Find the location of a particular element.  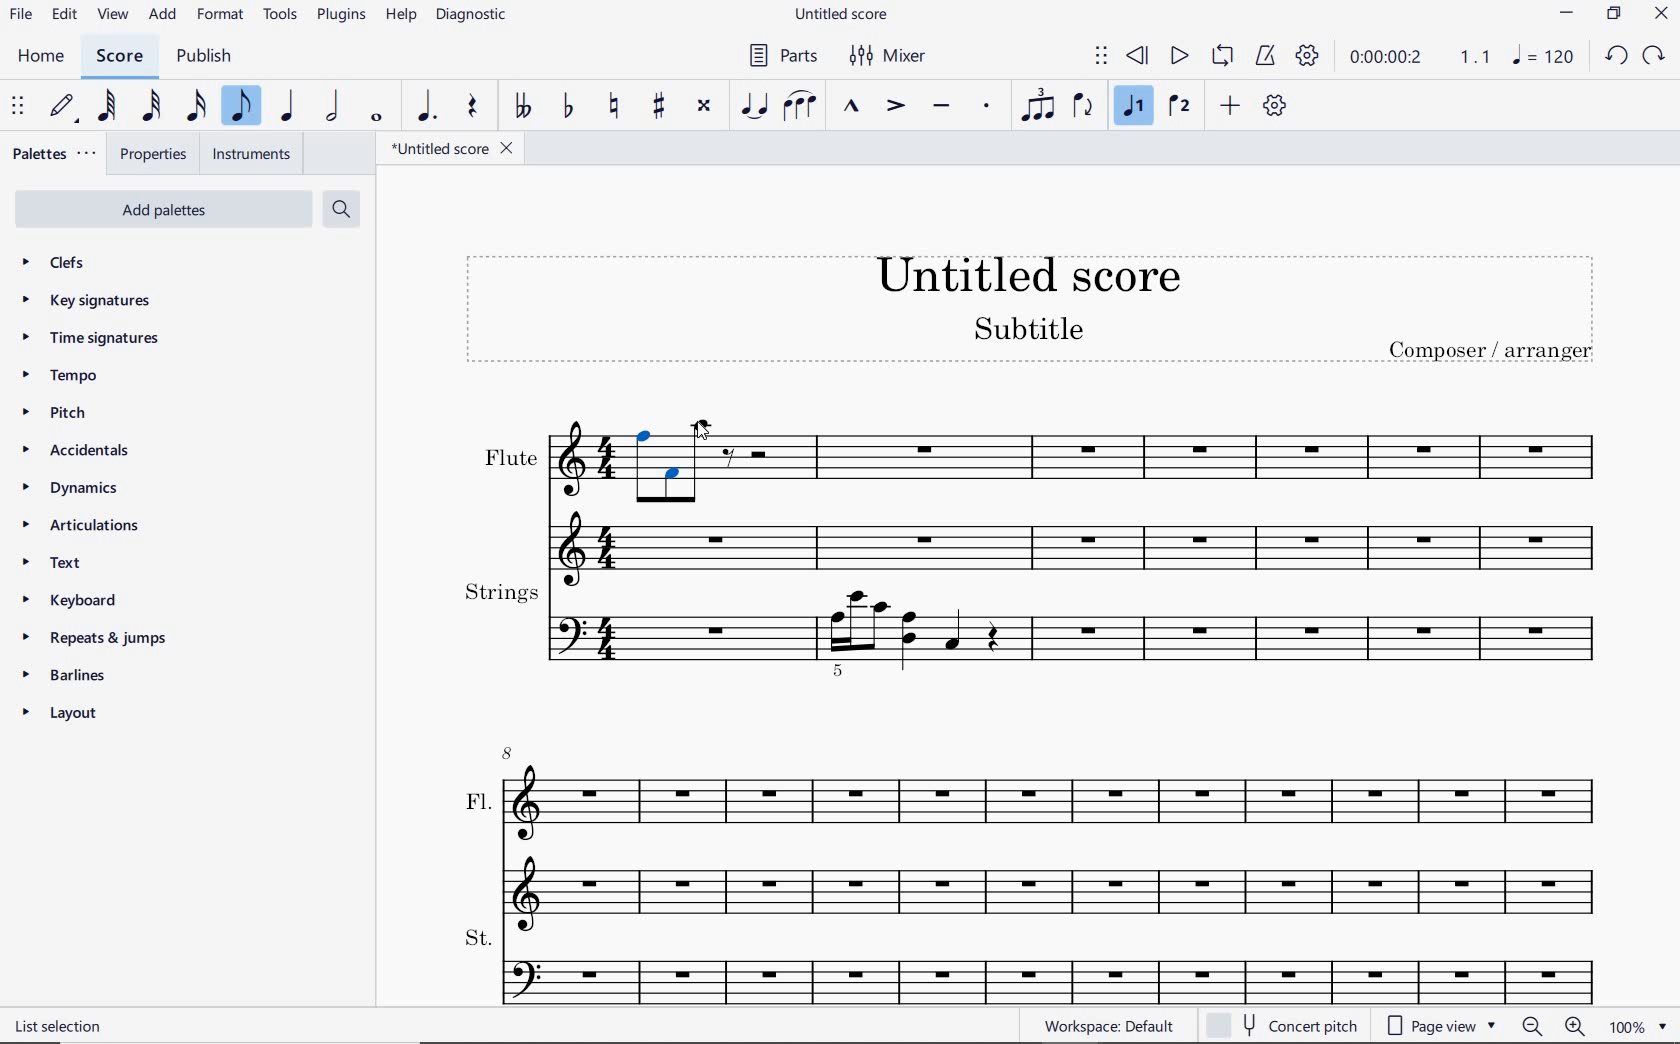

accidentals is located at coordinates (74, 452).